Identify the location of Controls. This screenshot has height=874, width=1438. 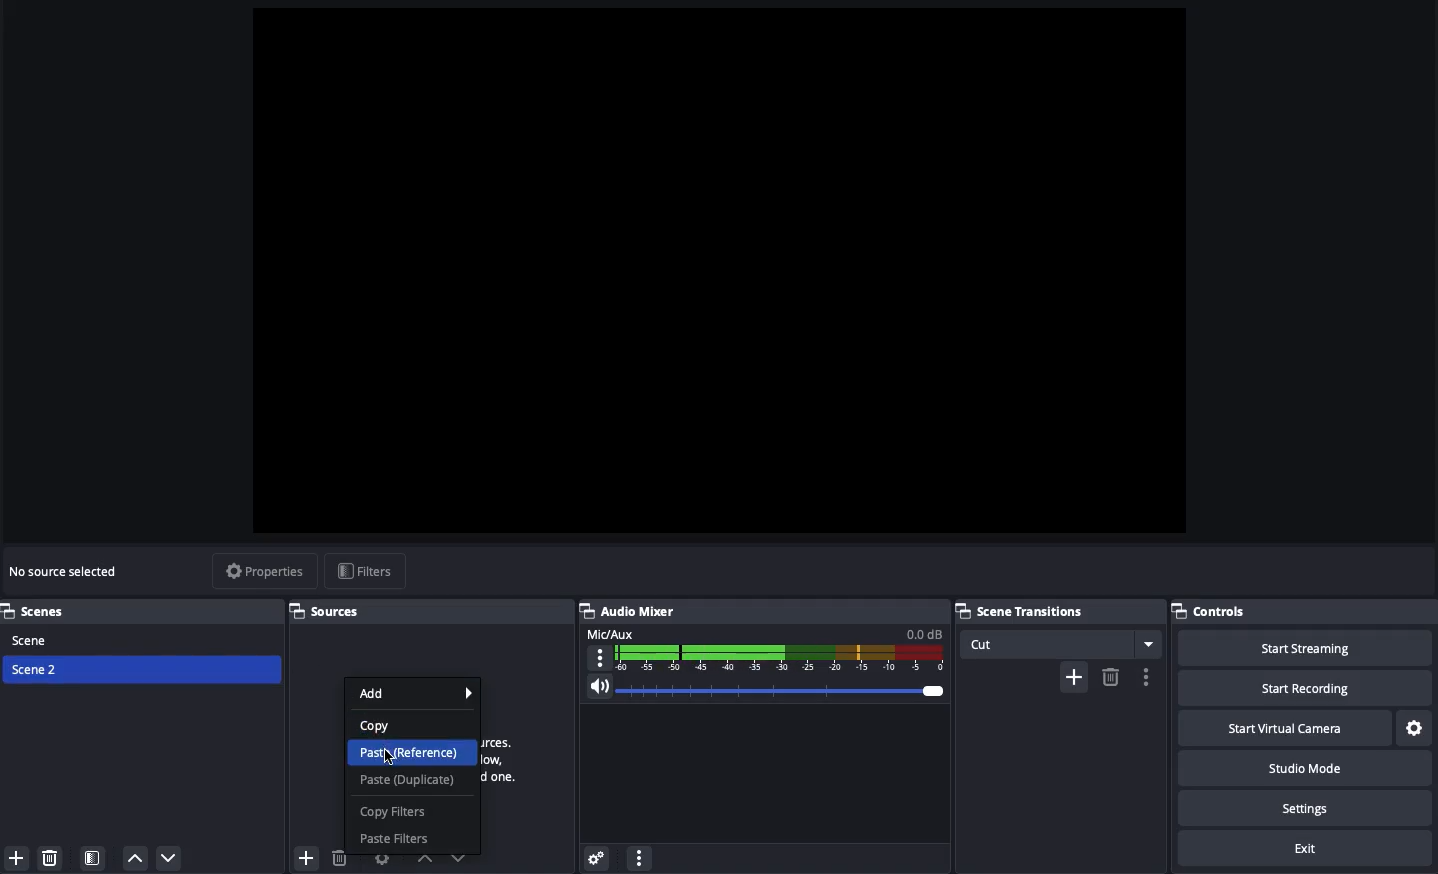
(1211, 611).